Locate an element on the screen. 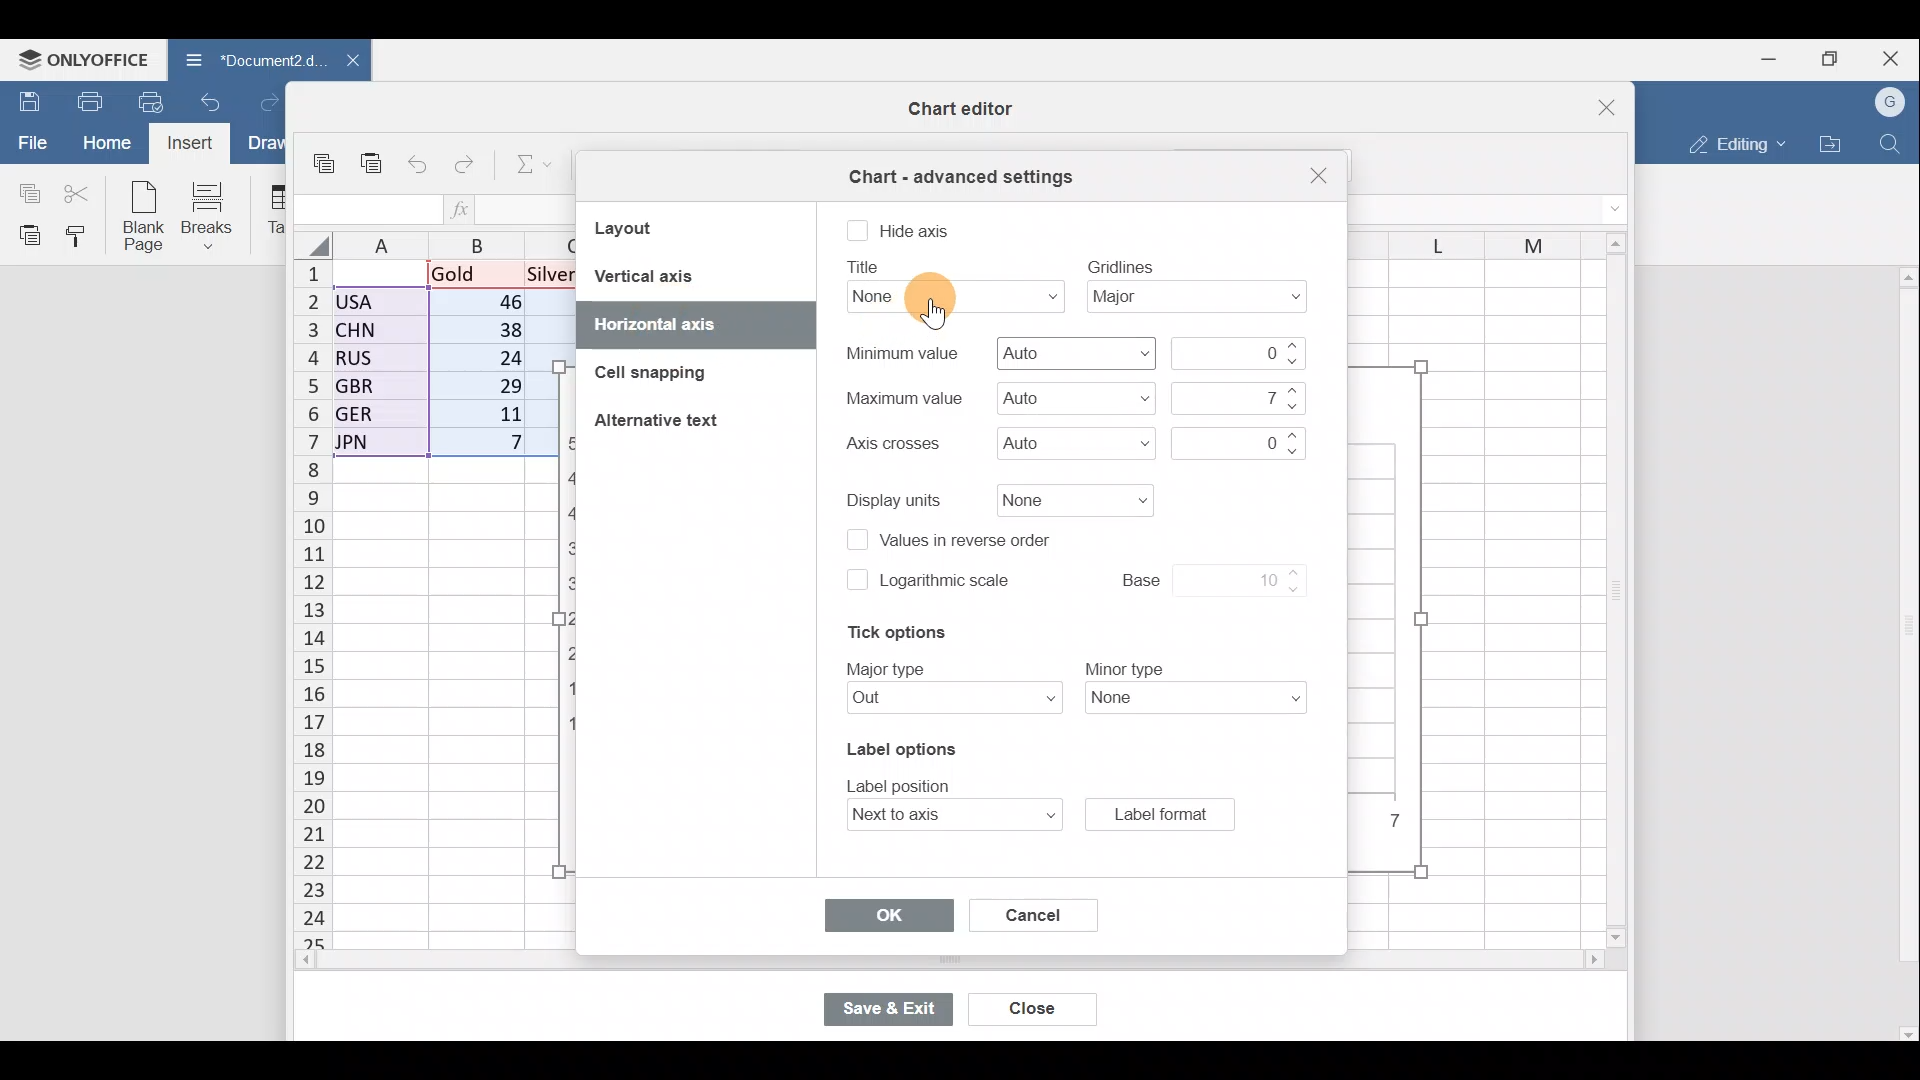 The image size is (1920, 1080). Cut is located at coordinates (82, 192).